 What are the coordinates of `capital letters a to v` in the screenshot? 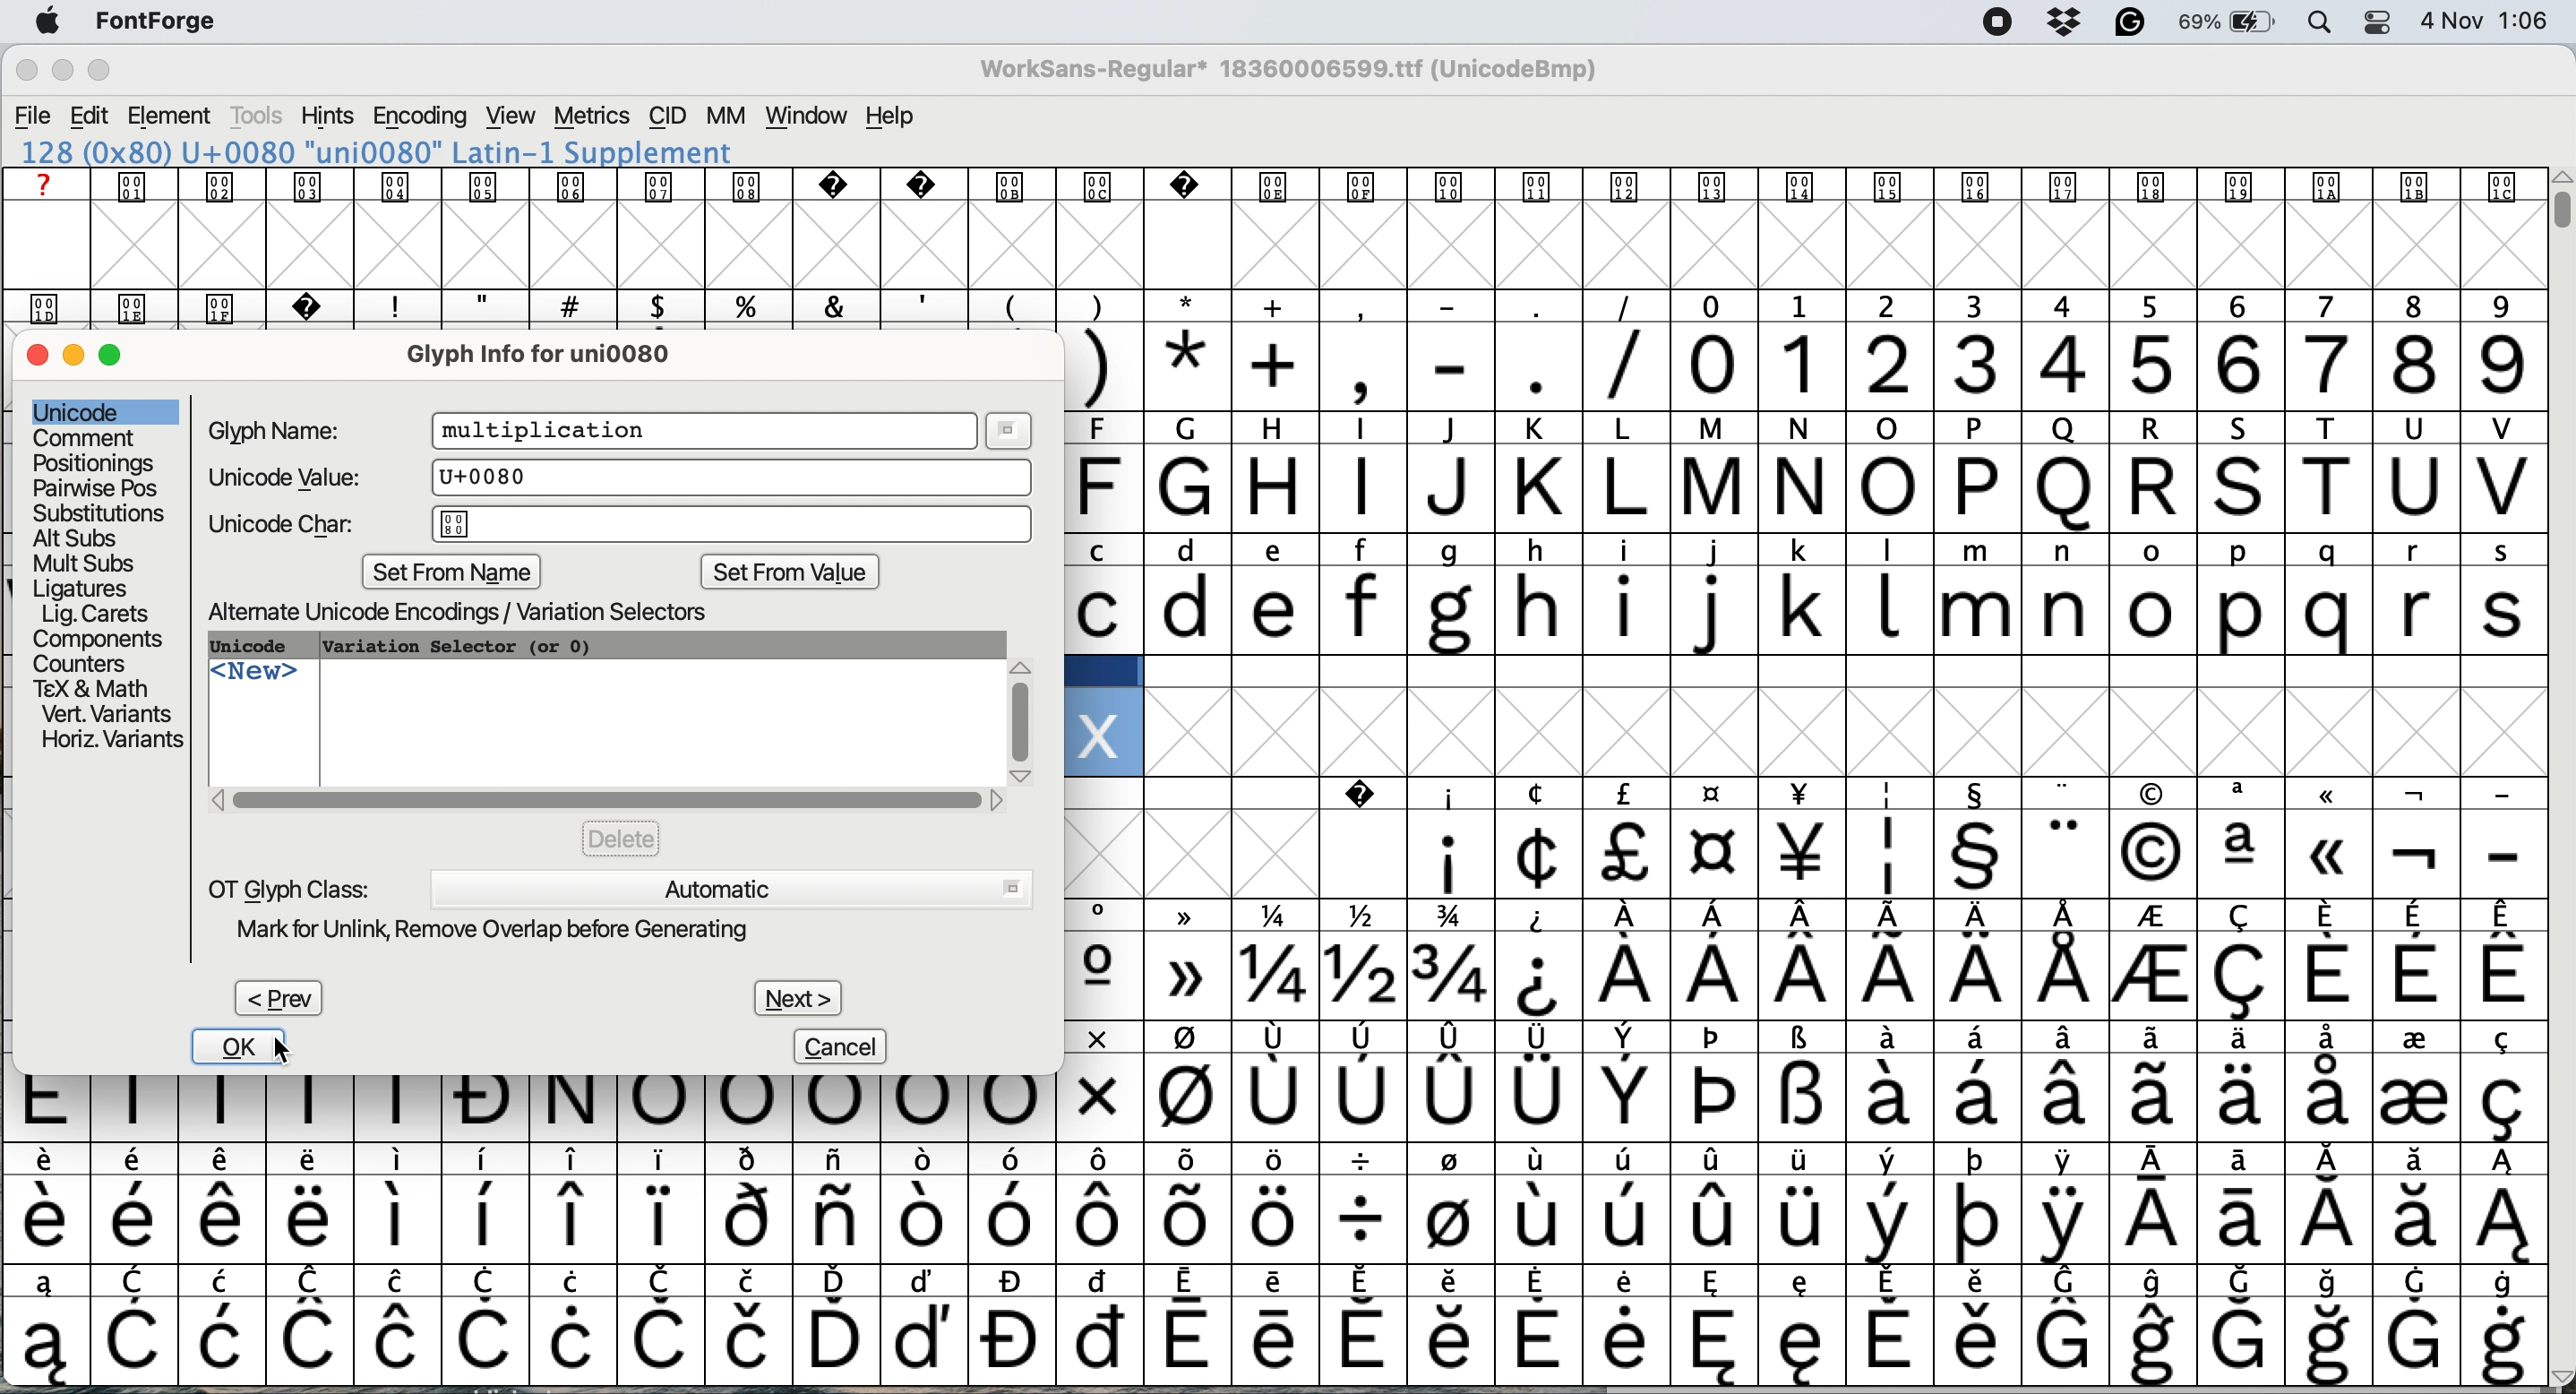 It's located at (1787, 494).